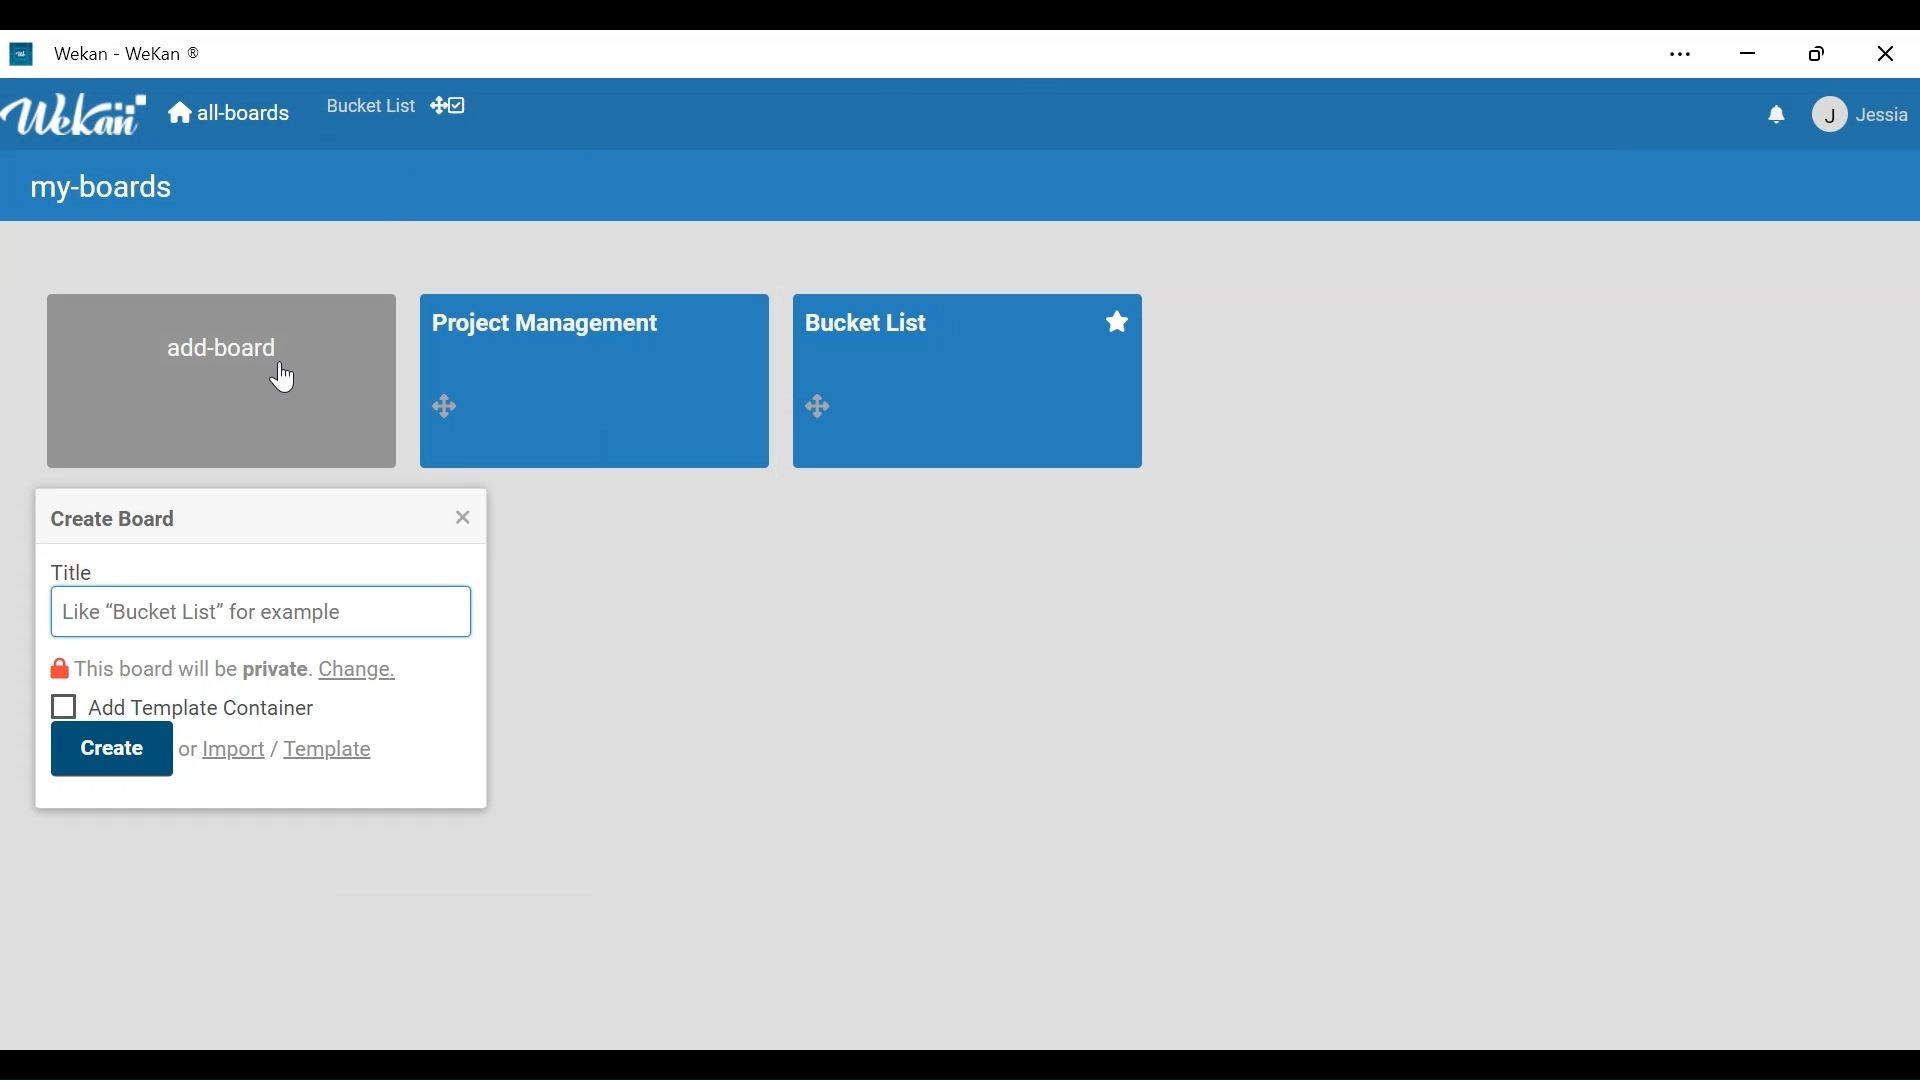  Describe the element at coordinates (554, 326) in the screenshot. I see `Board title` at that location.